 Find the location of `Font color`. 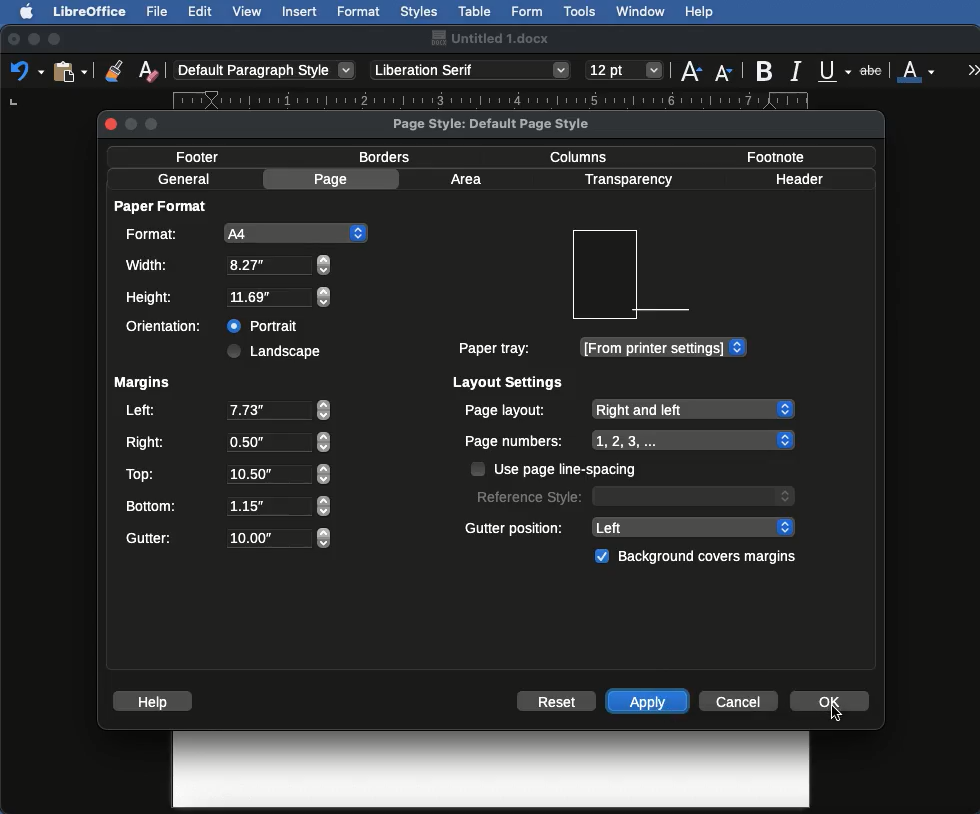

Font color is located at coordinates (917, 69).